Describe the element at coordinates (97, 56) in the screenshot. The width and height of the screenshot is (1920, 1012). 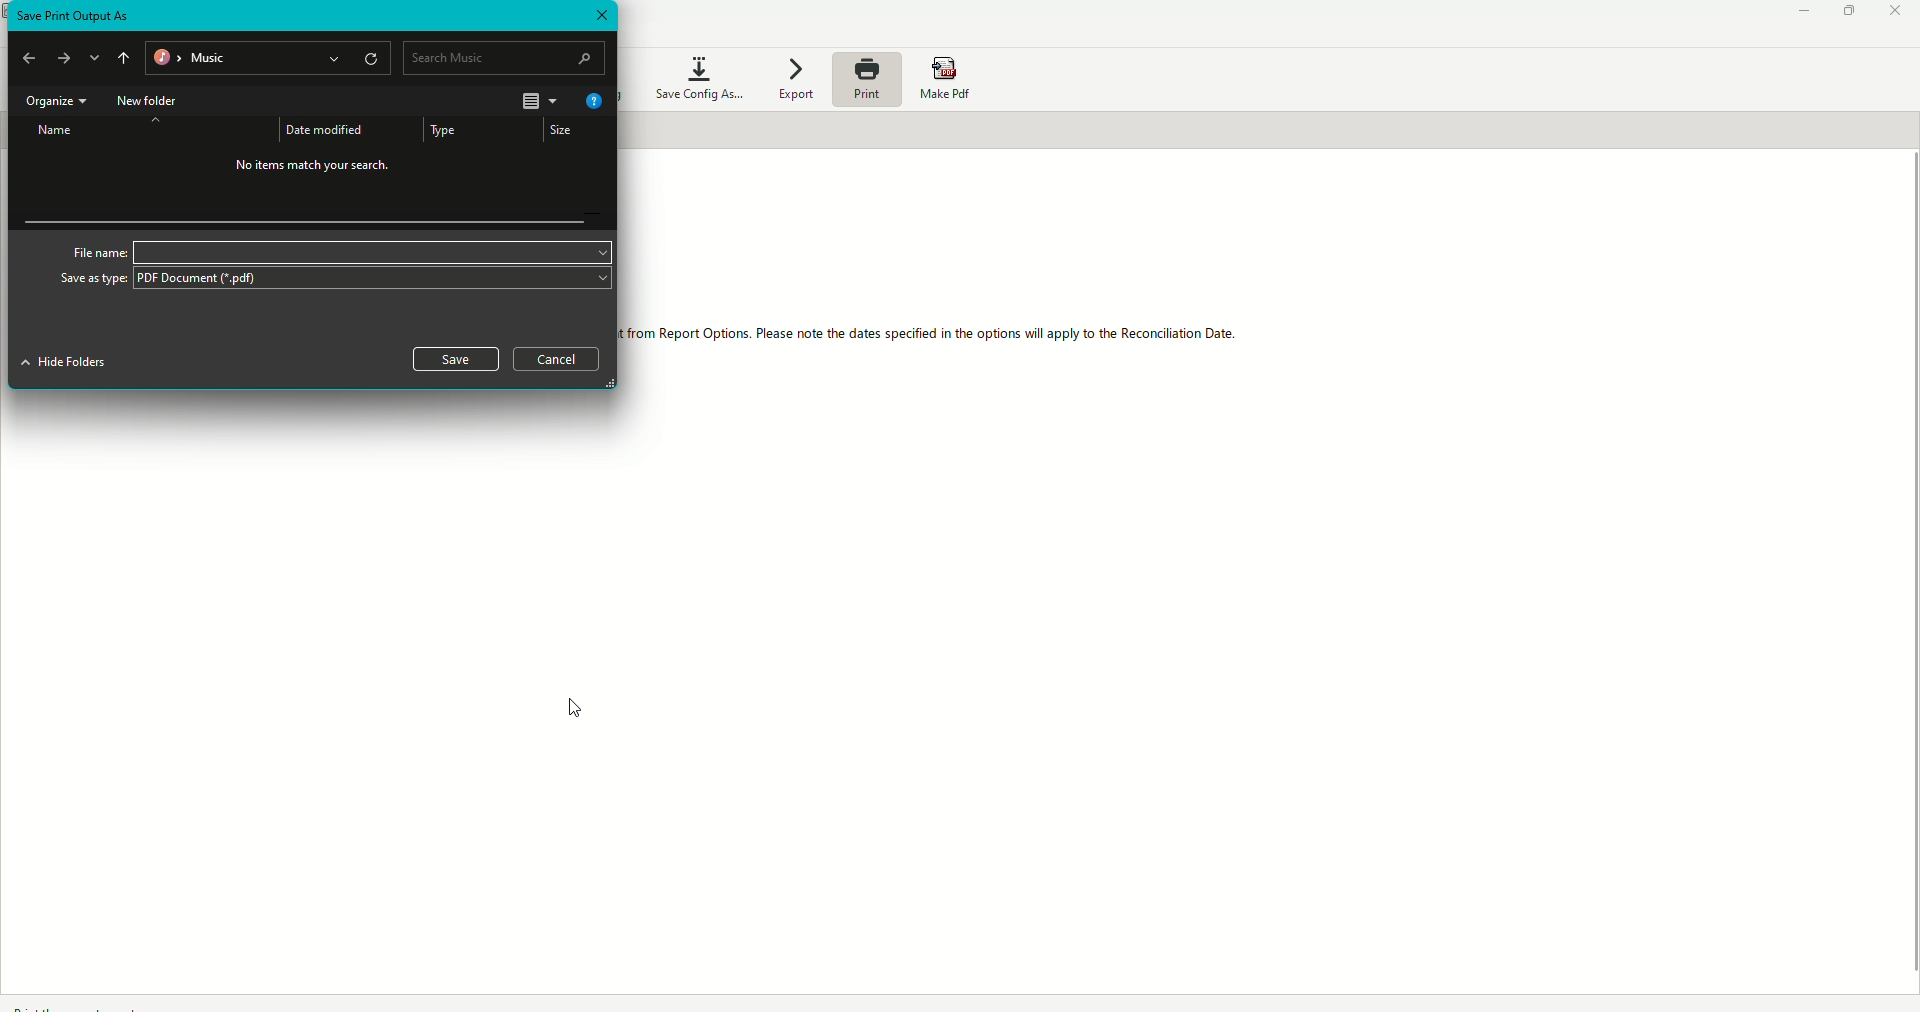
I see `recent` at that location.